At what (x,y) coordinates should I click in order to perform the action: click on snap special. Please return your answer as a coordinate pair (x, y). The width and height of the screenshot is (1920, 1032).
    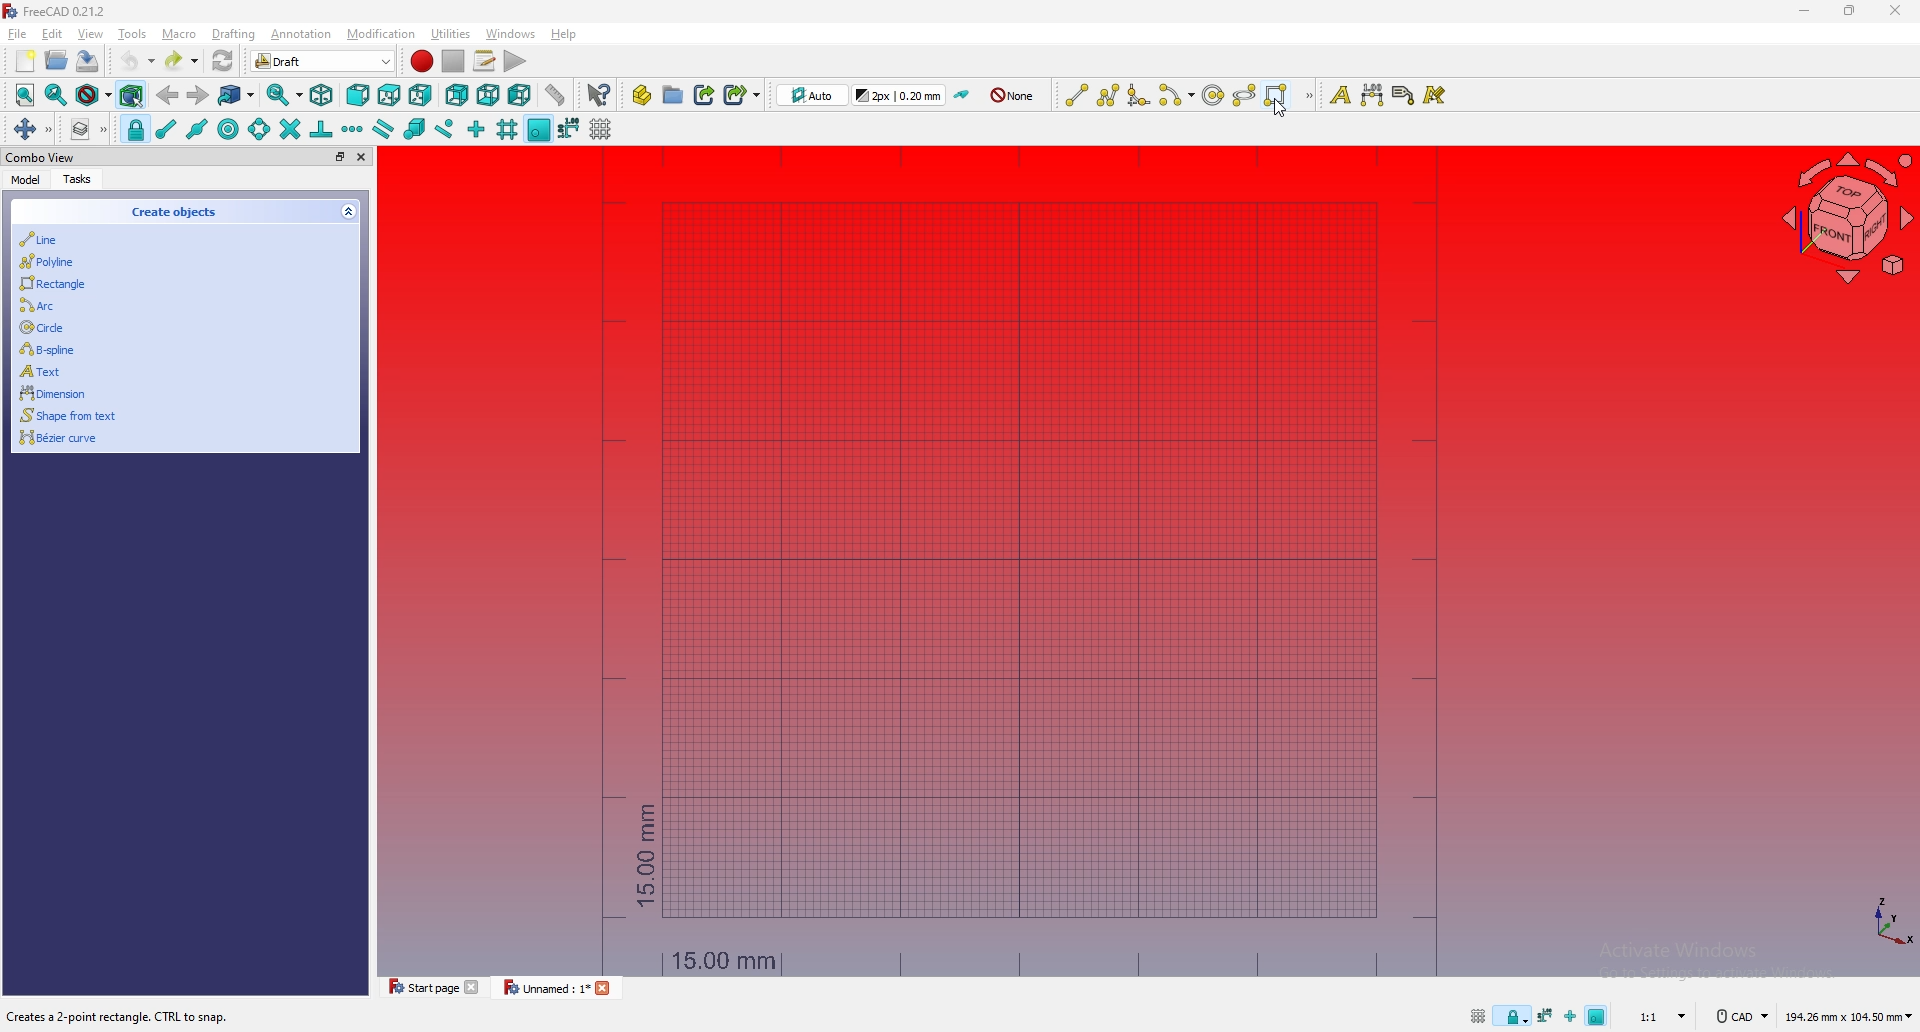
    Looking at the image, I should click on (413, 129).